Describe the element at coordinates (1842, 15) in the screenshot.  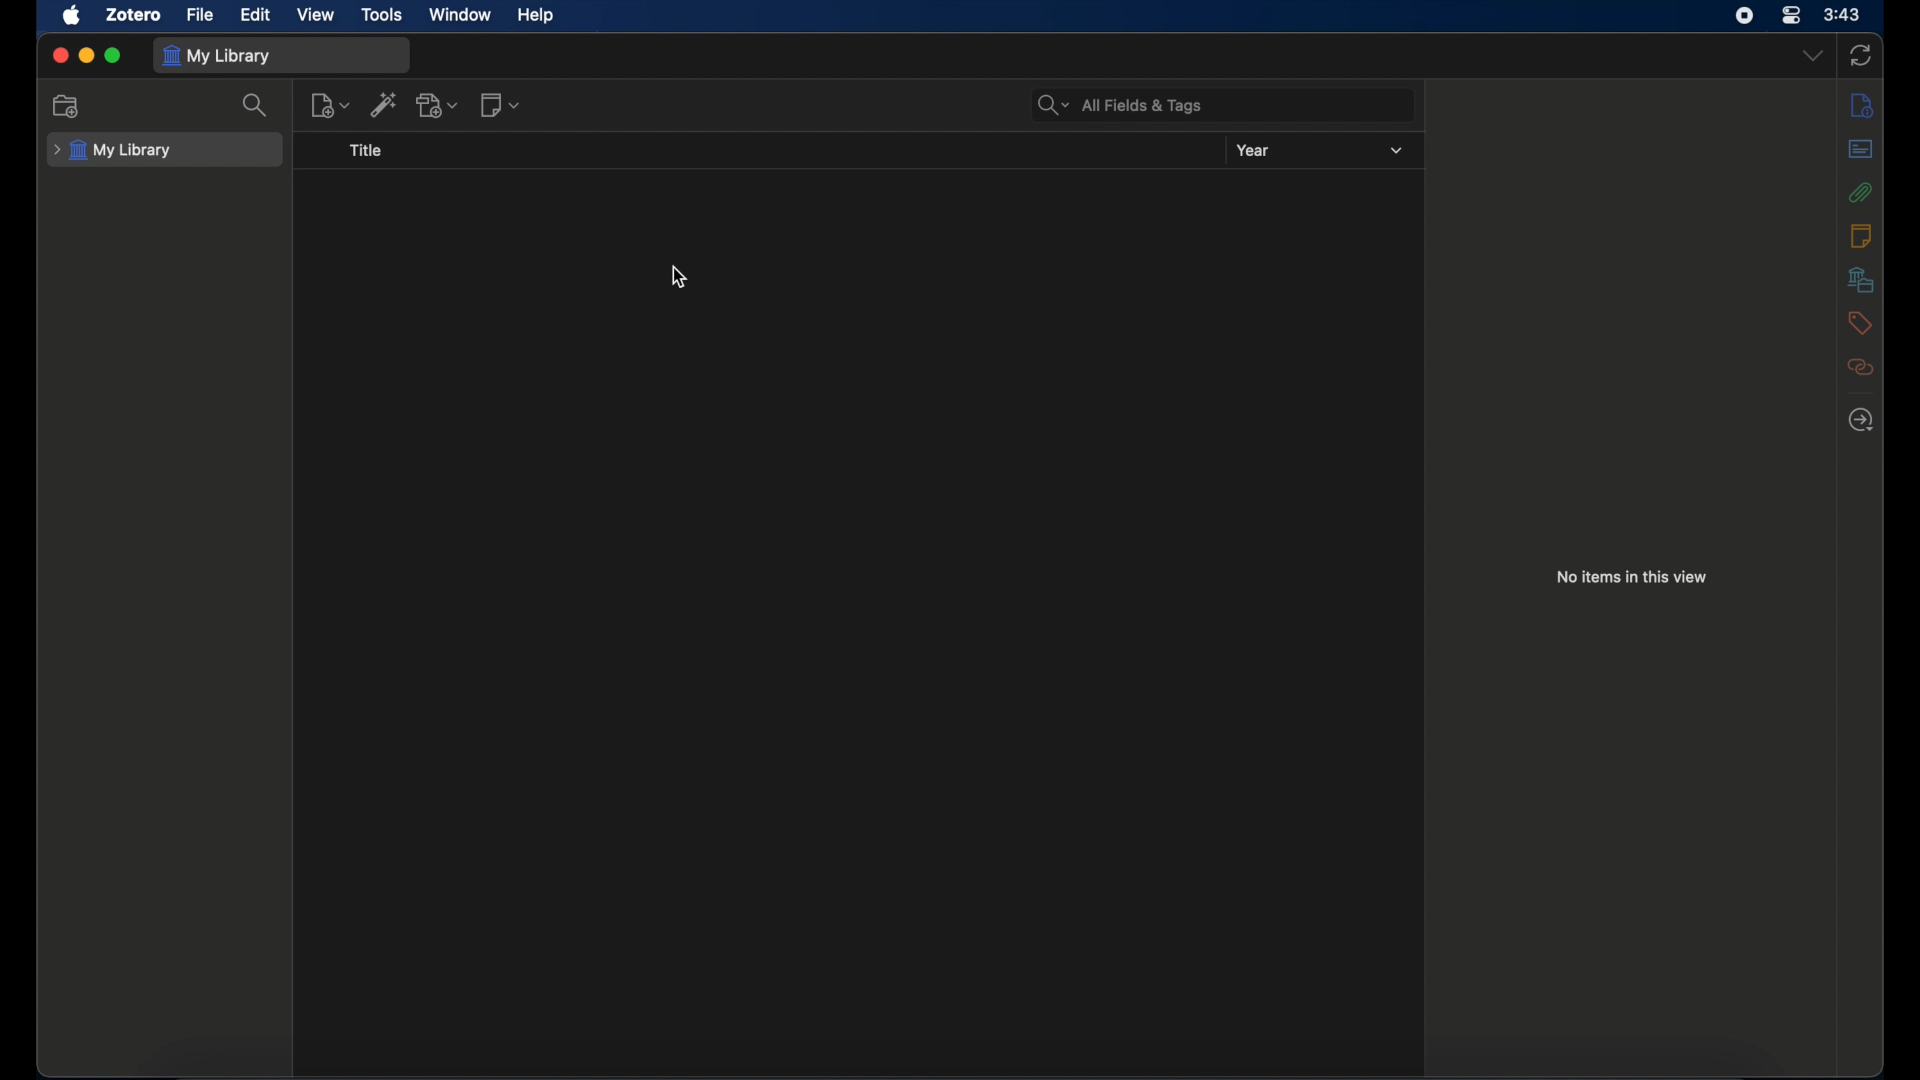
I see `time` at that location.